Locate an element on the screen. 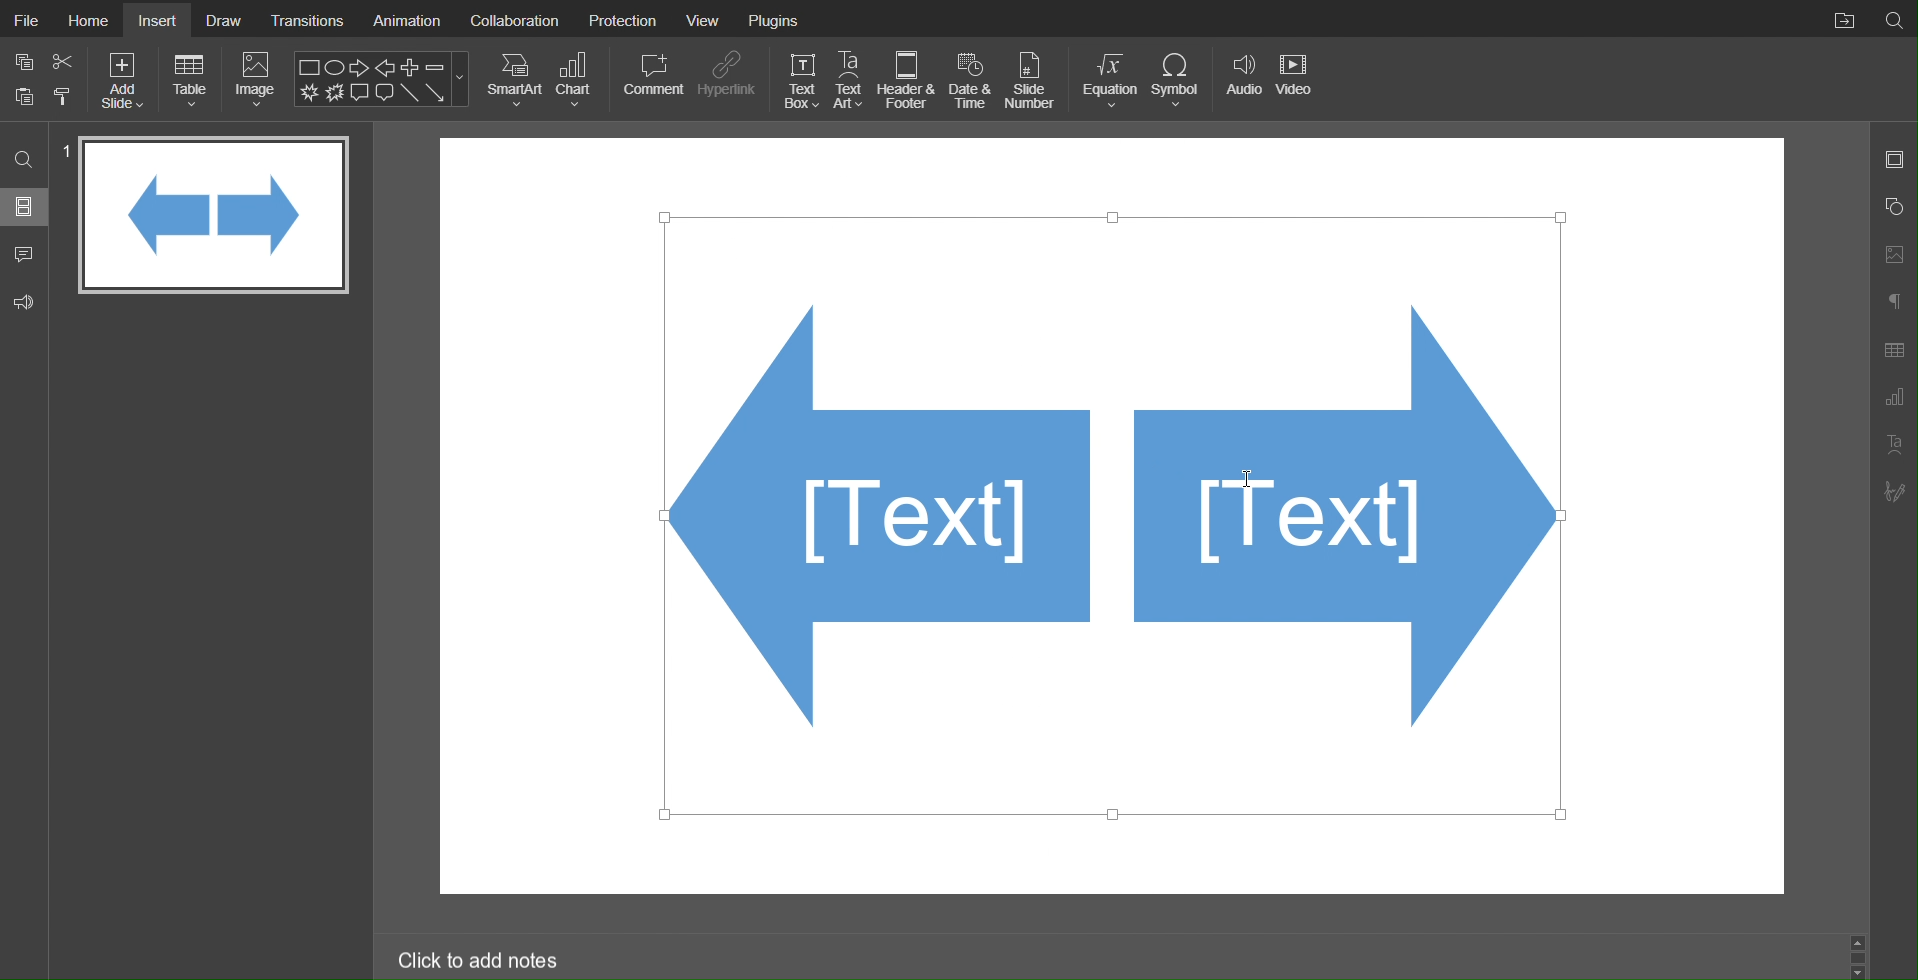 The image size is (1918, 980). Table Settings is located at coordinates (1894, 349).